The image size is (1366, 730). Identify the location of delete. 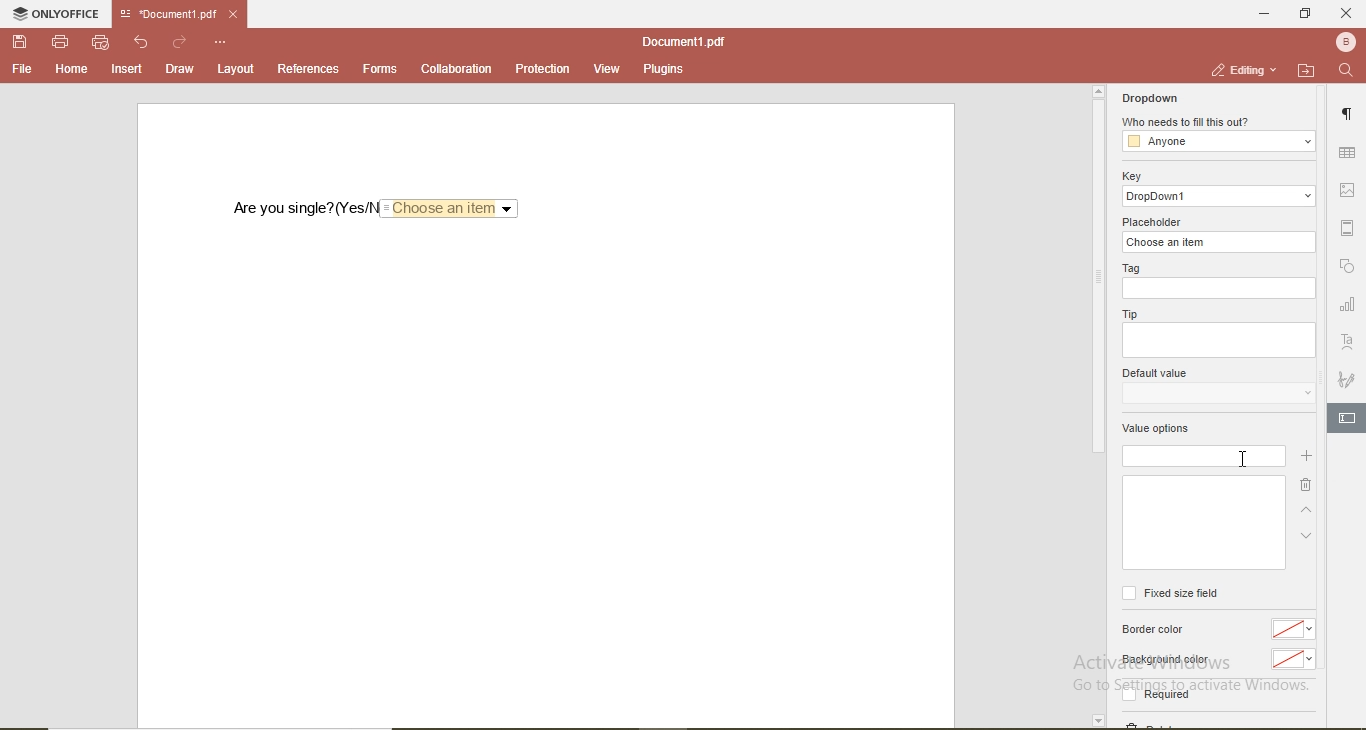
(1305, 484).